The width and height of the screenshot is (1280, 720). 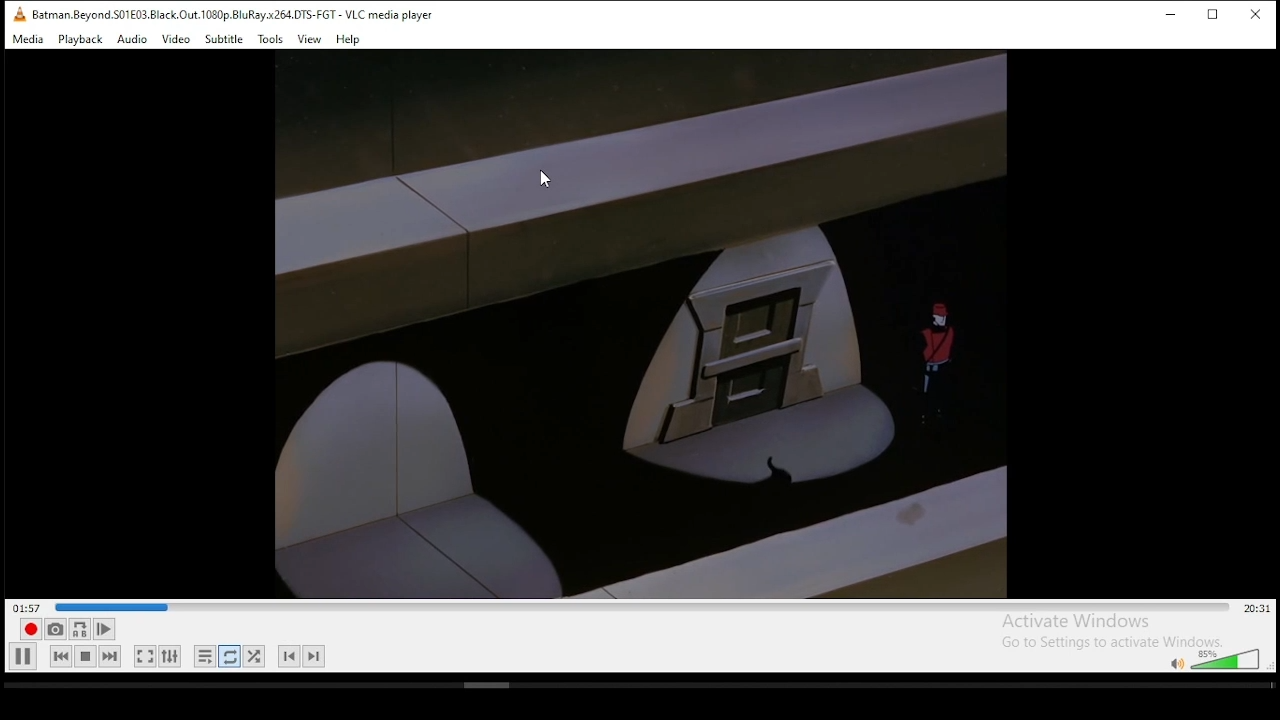 What do you see at coordinates (218, 14) in the screenshot?
I see `VLC icon and file name` at bounding box center [218, 14].